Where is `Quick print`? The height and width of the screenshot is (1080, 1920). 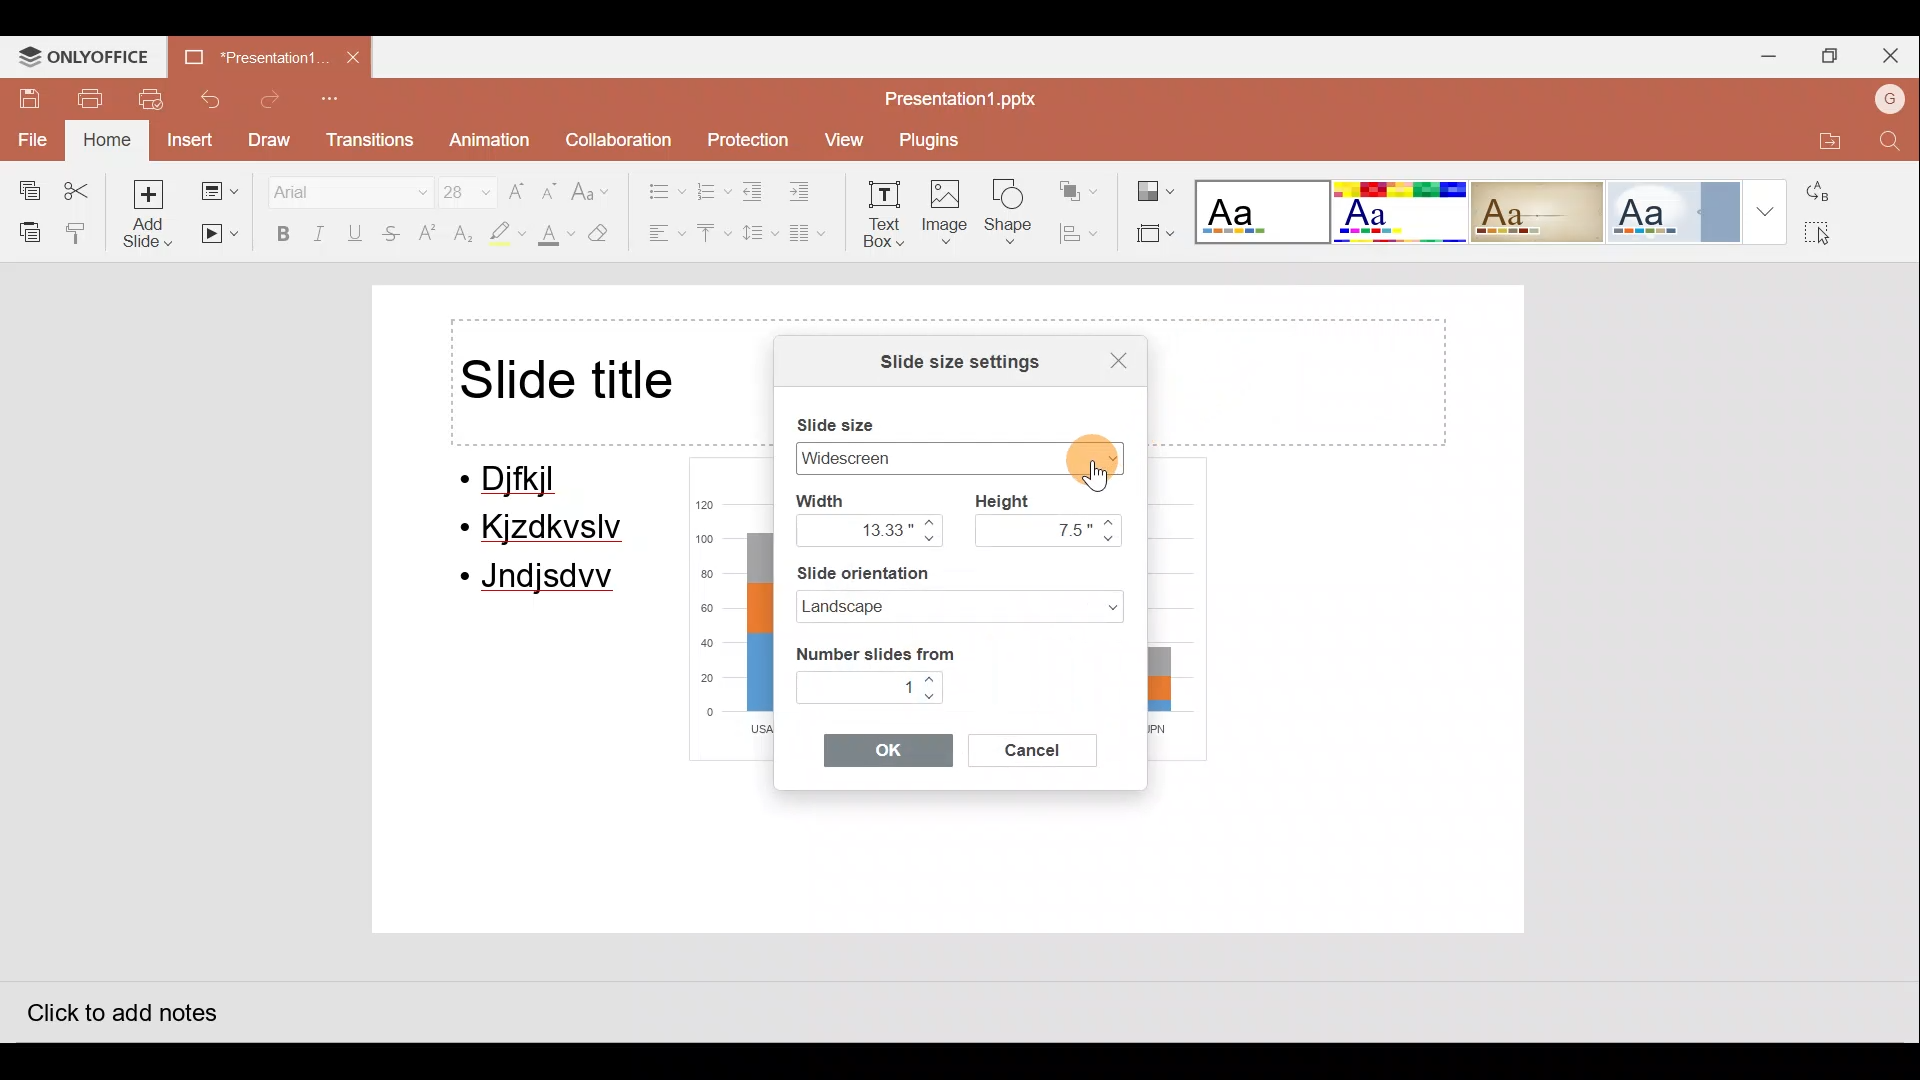 Quick print is located at coordinates (155, 100).